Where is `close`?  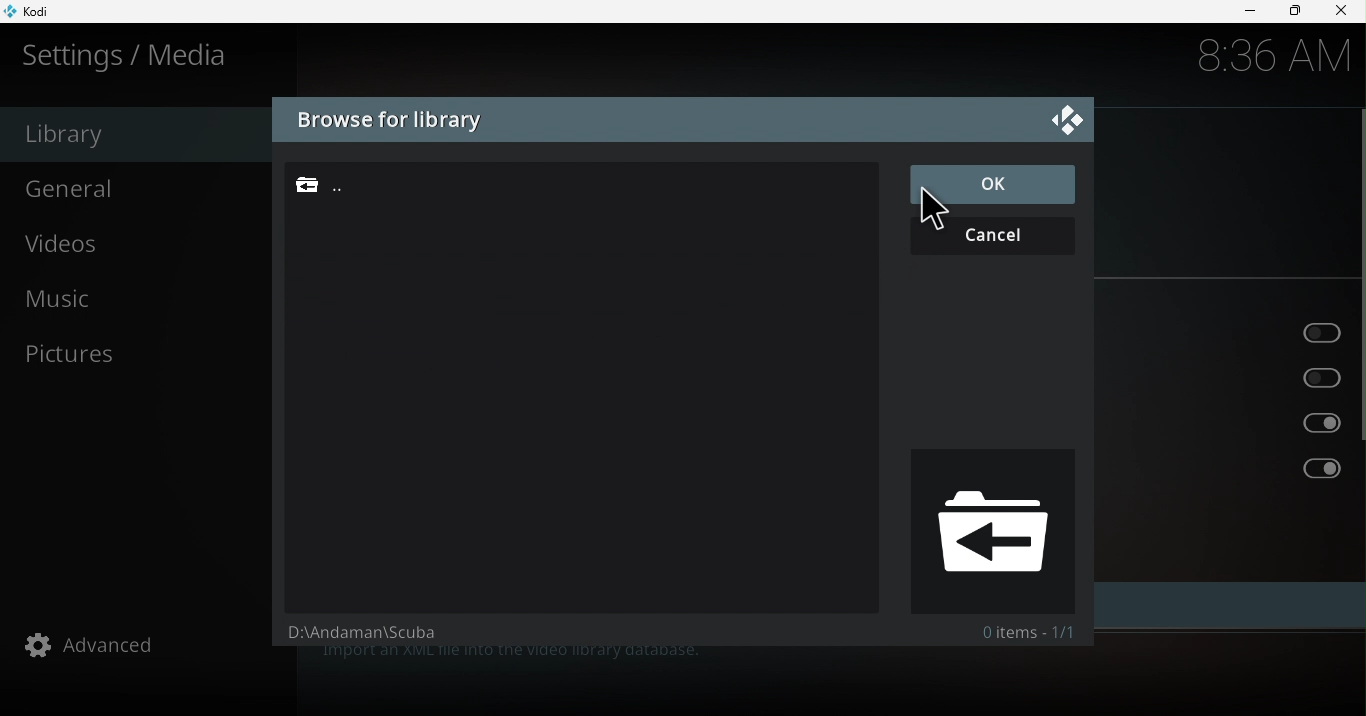
close is located at coordinates (1344, 11).